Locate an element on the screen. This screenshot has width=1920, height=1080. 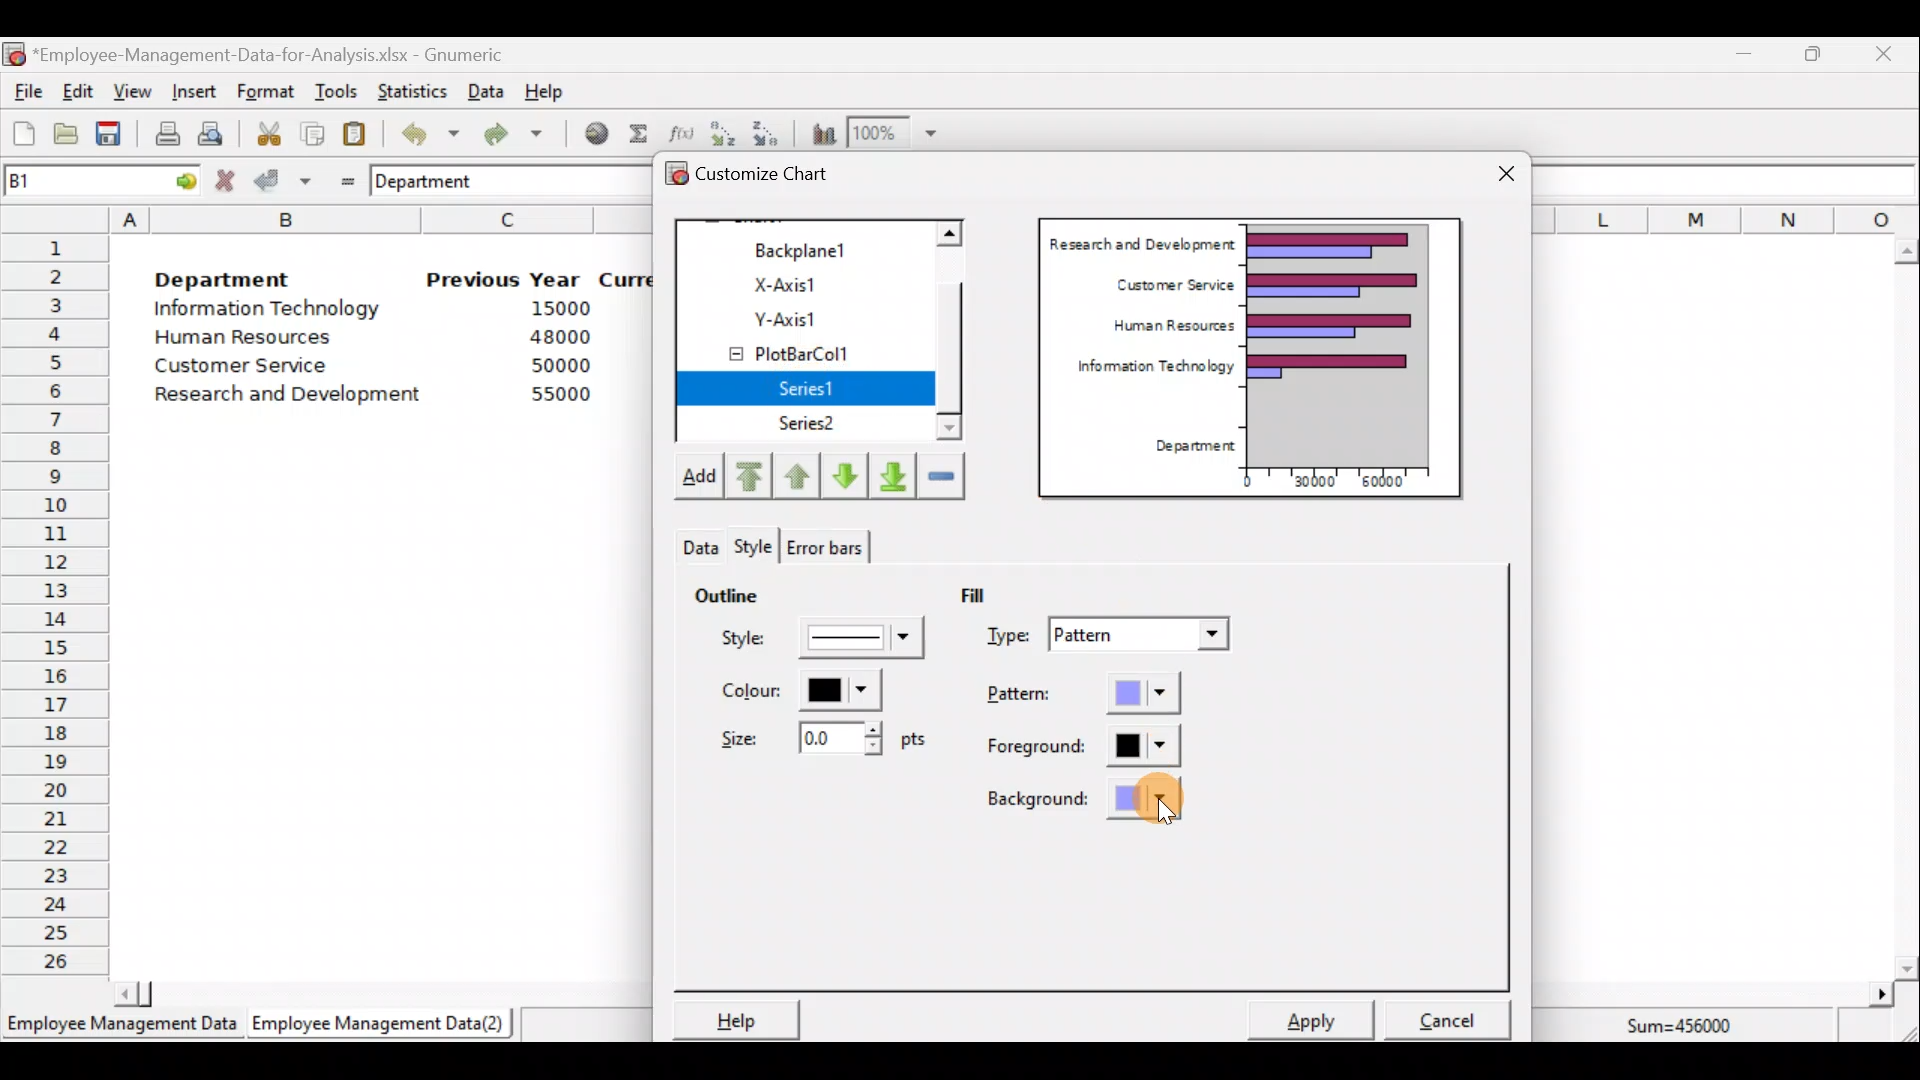
Insert a chart is located at coordinates (819, 133).